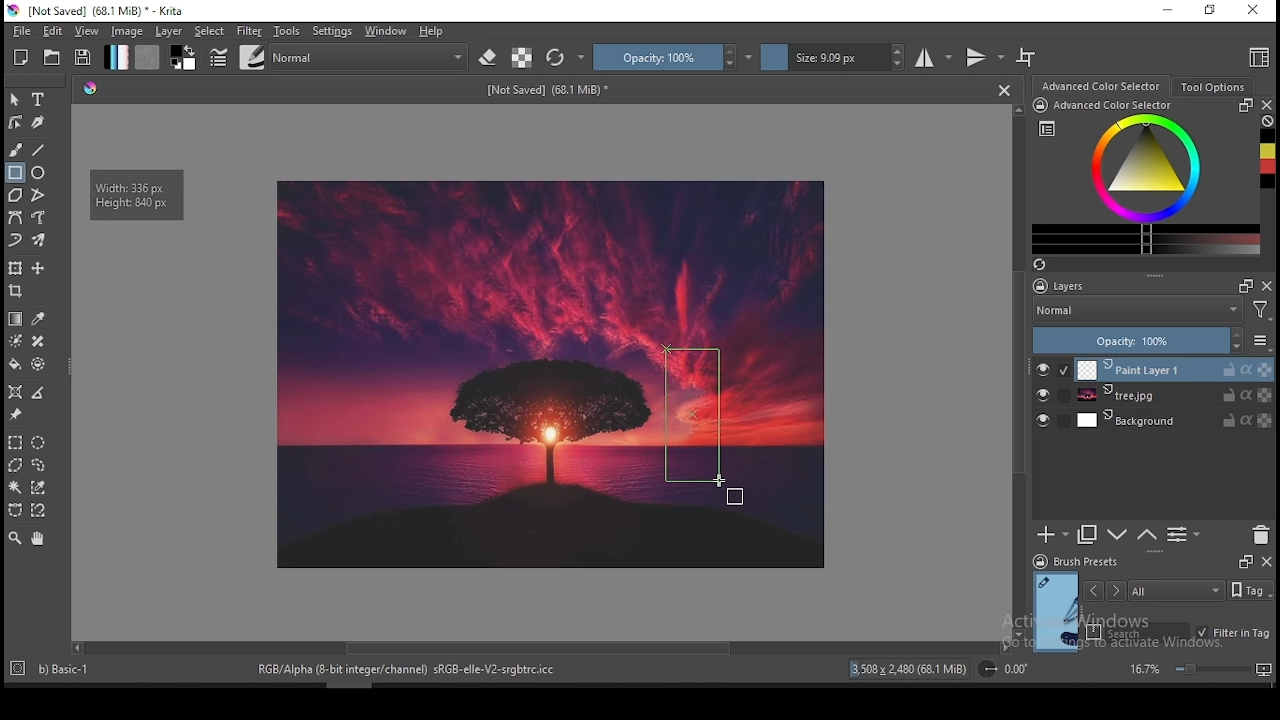  I want to click on choose workspace, so click(1257, 59).